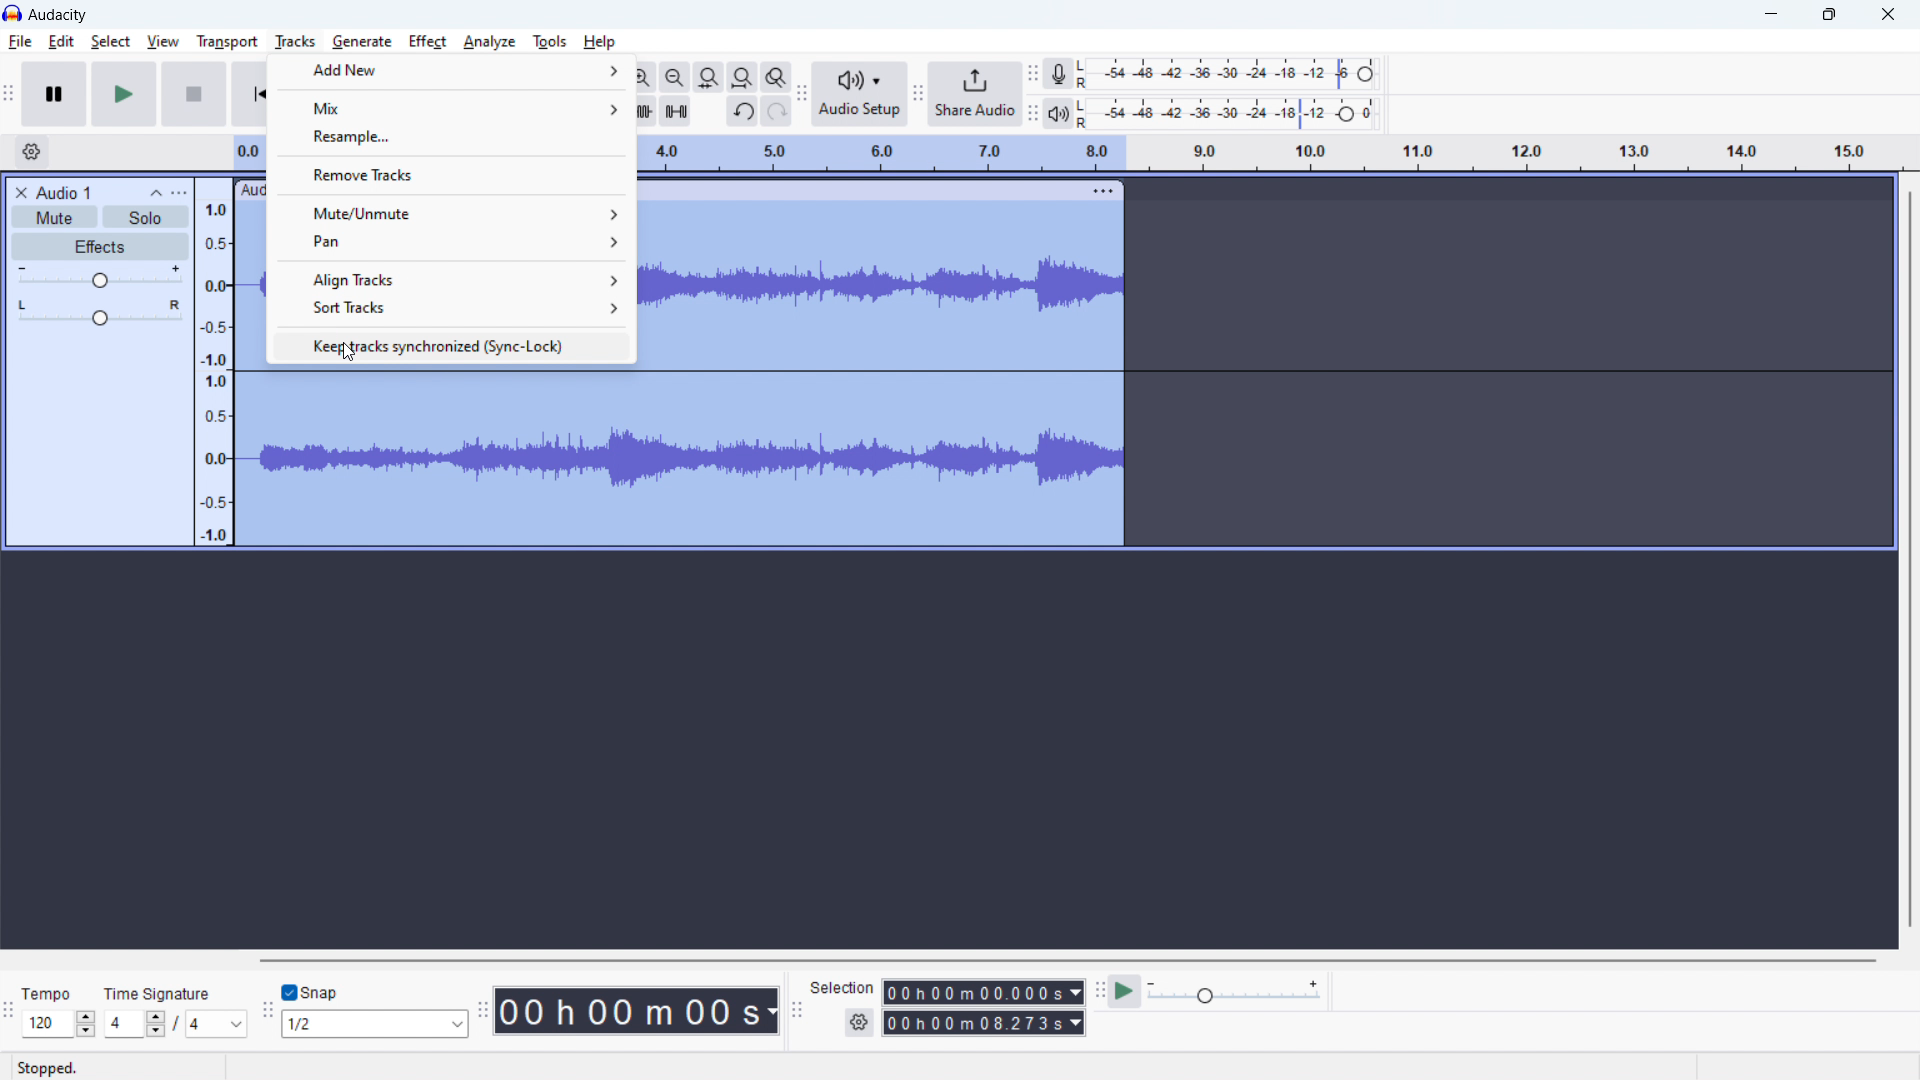  What do you see at coordinates (175, 1024) in the screenshot?
I see `time signature` at bounding box center [175, 1024].